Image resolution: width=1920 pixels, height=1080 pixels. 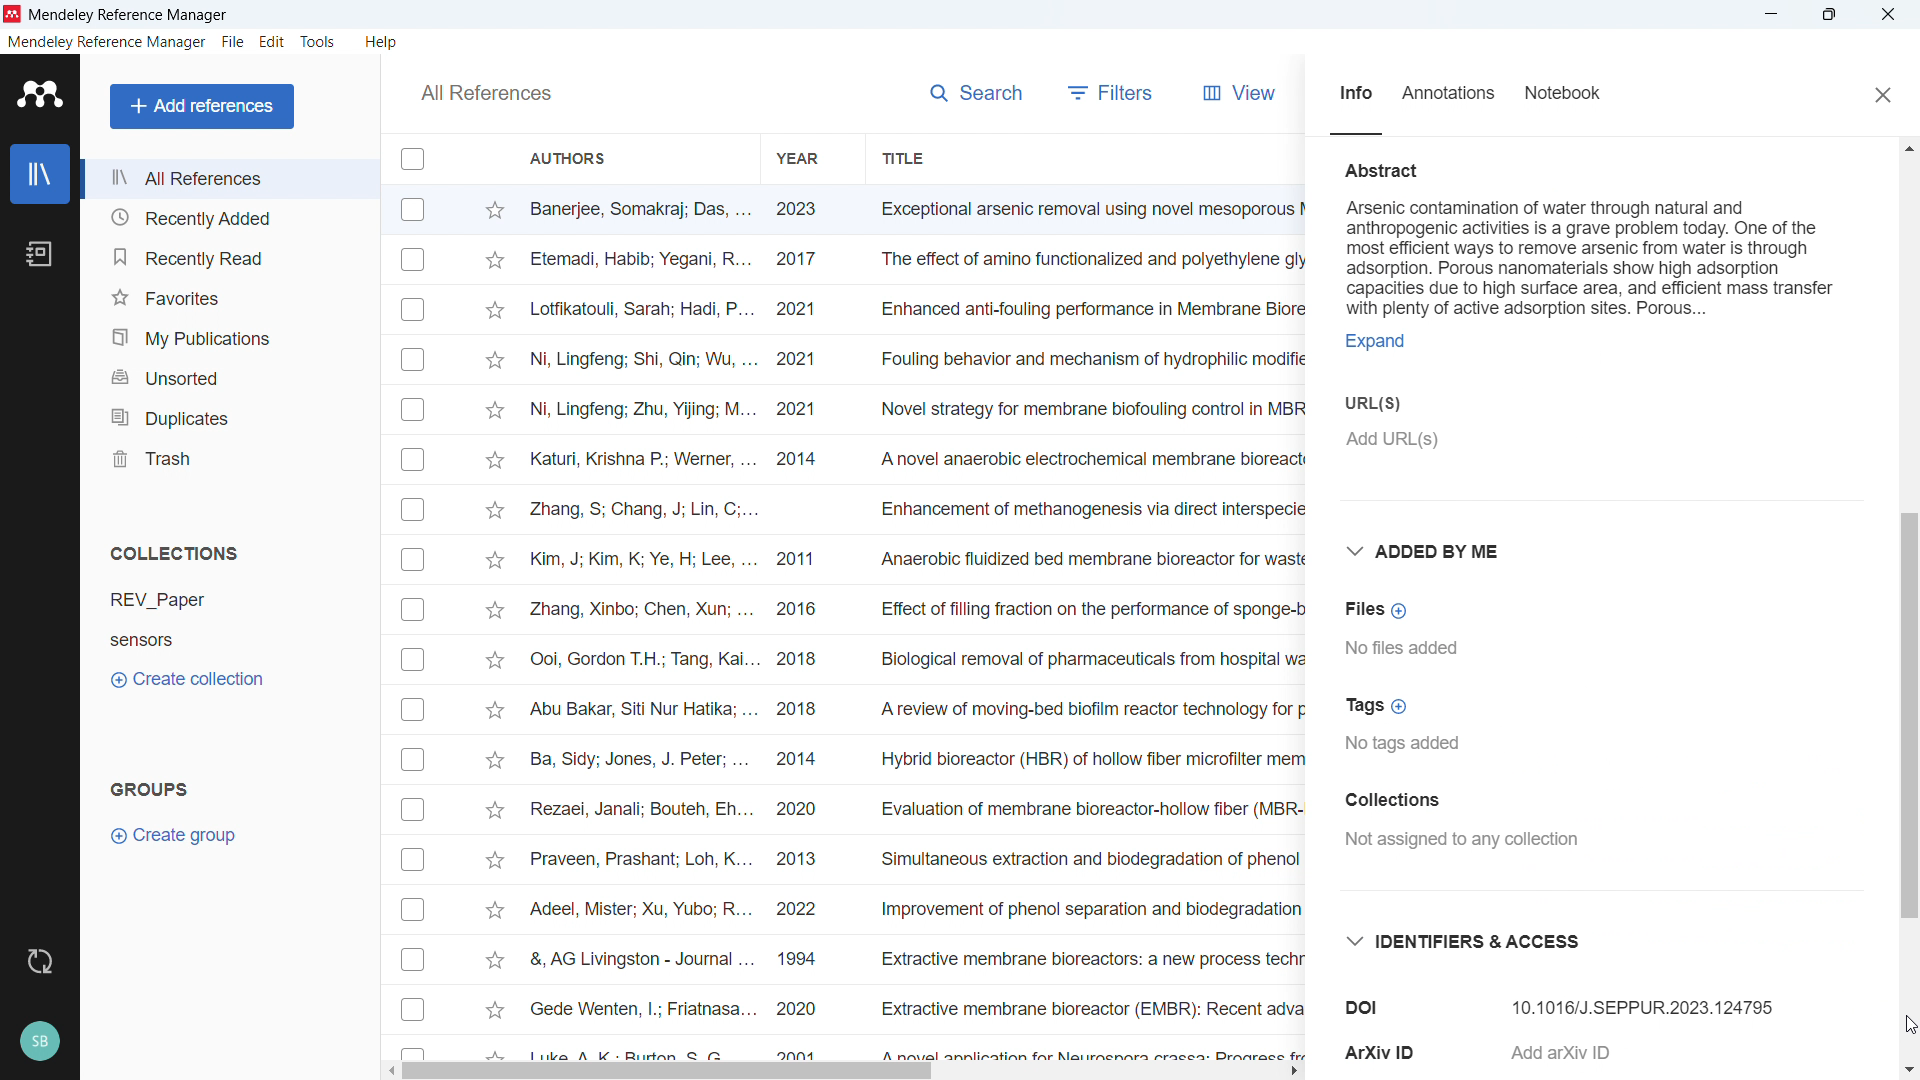 What do you see at coordinates (40, 254) in the screenshot?
I see `notebook` at bounding box center [40, 254].